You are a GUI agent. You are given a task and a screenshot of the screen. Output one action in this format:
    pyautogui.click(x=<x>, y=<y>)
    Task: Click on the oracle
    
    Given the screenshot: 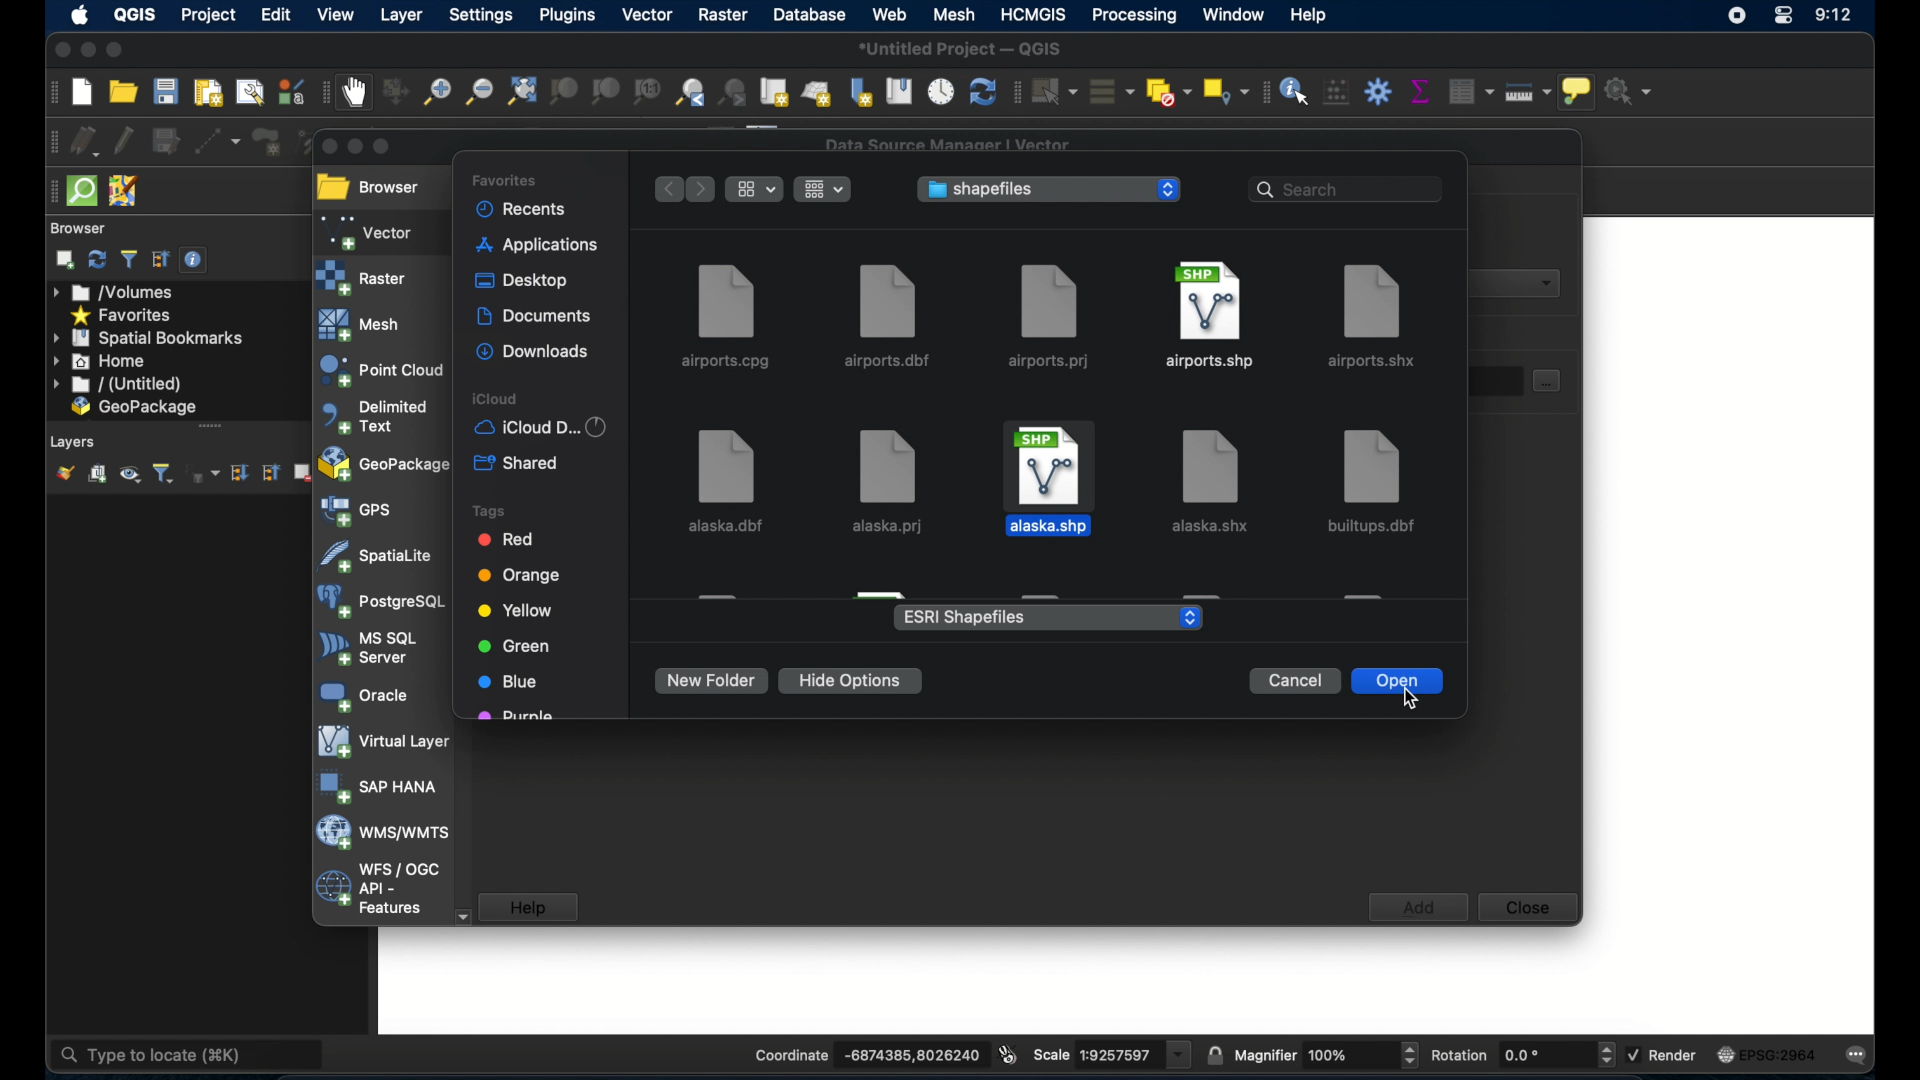 What is the action you would take?
    pyautogui.click(x=361, y=695)
    